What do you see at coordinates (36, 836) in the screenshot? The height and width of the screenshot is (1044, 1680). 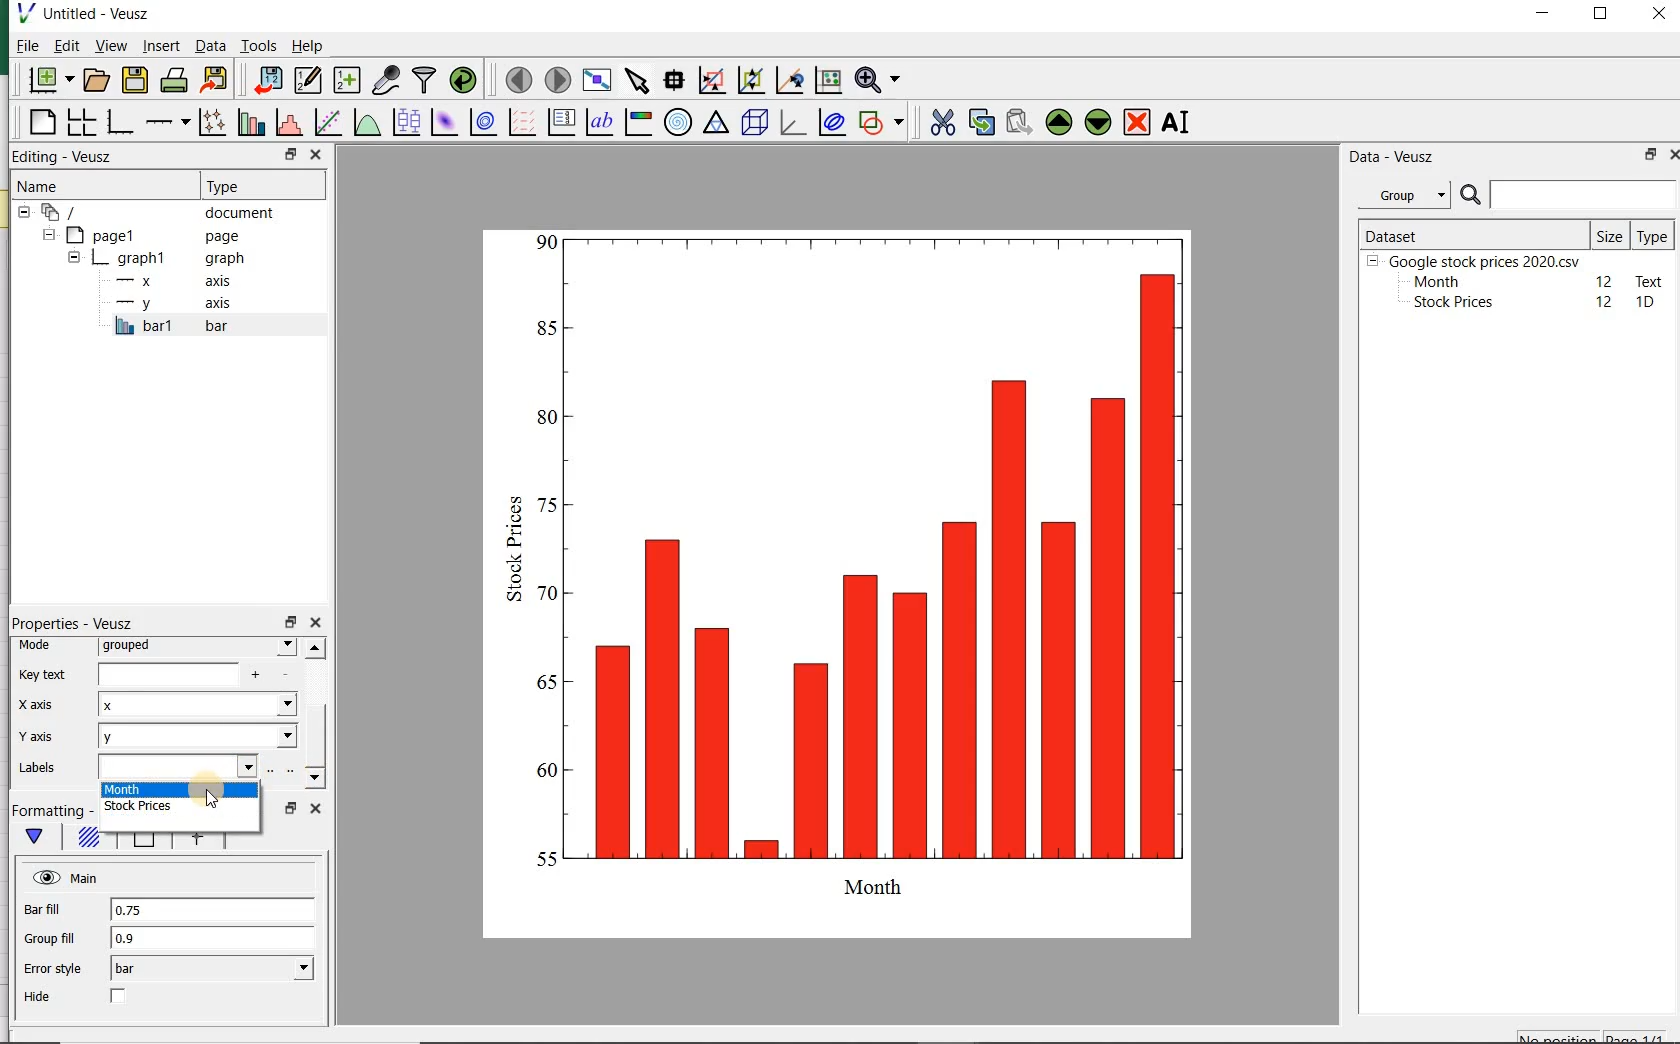 I see `main formatting` at bounding box center [36, 836].